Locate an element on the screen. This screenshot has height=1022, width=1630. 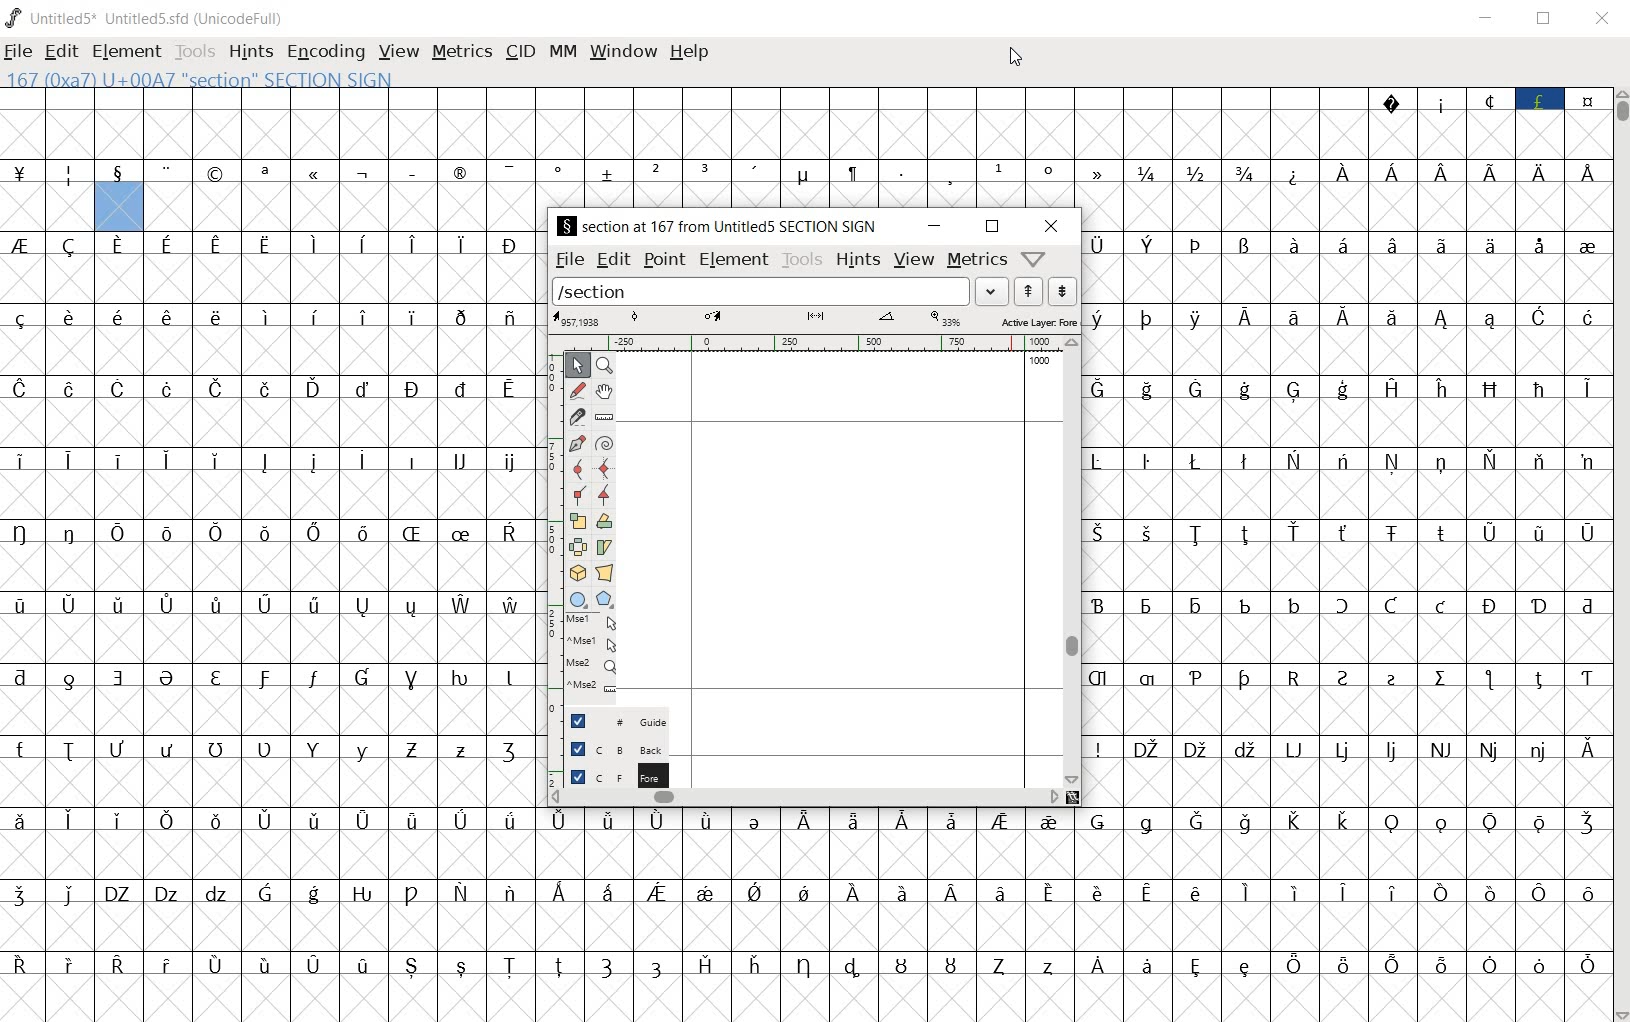
ENCODING is located at coordinates (324, 53).